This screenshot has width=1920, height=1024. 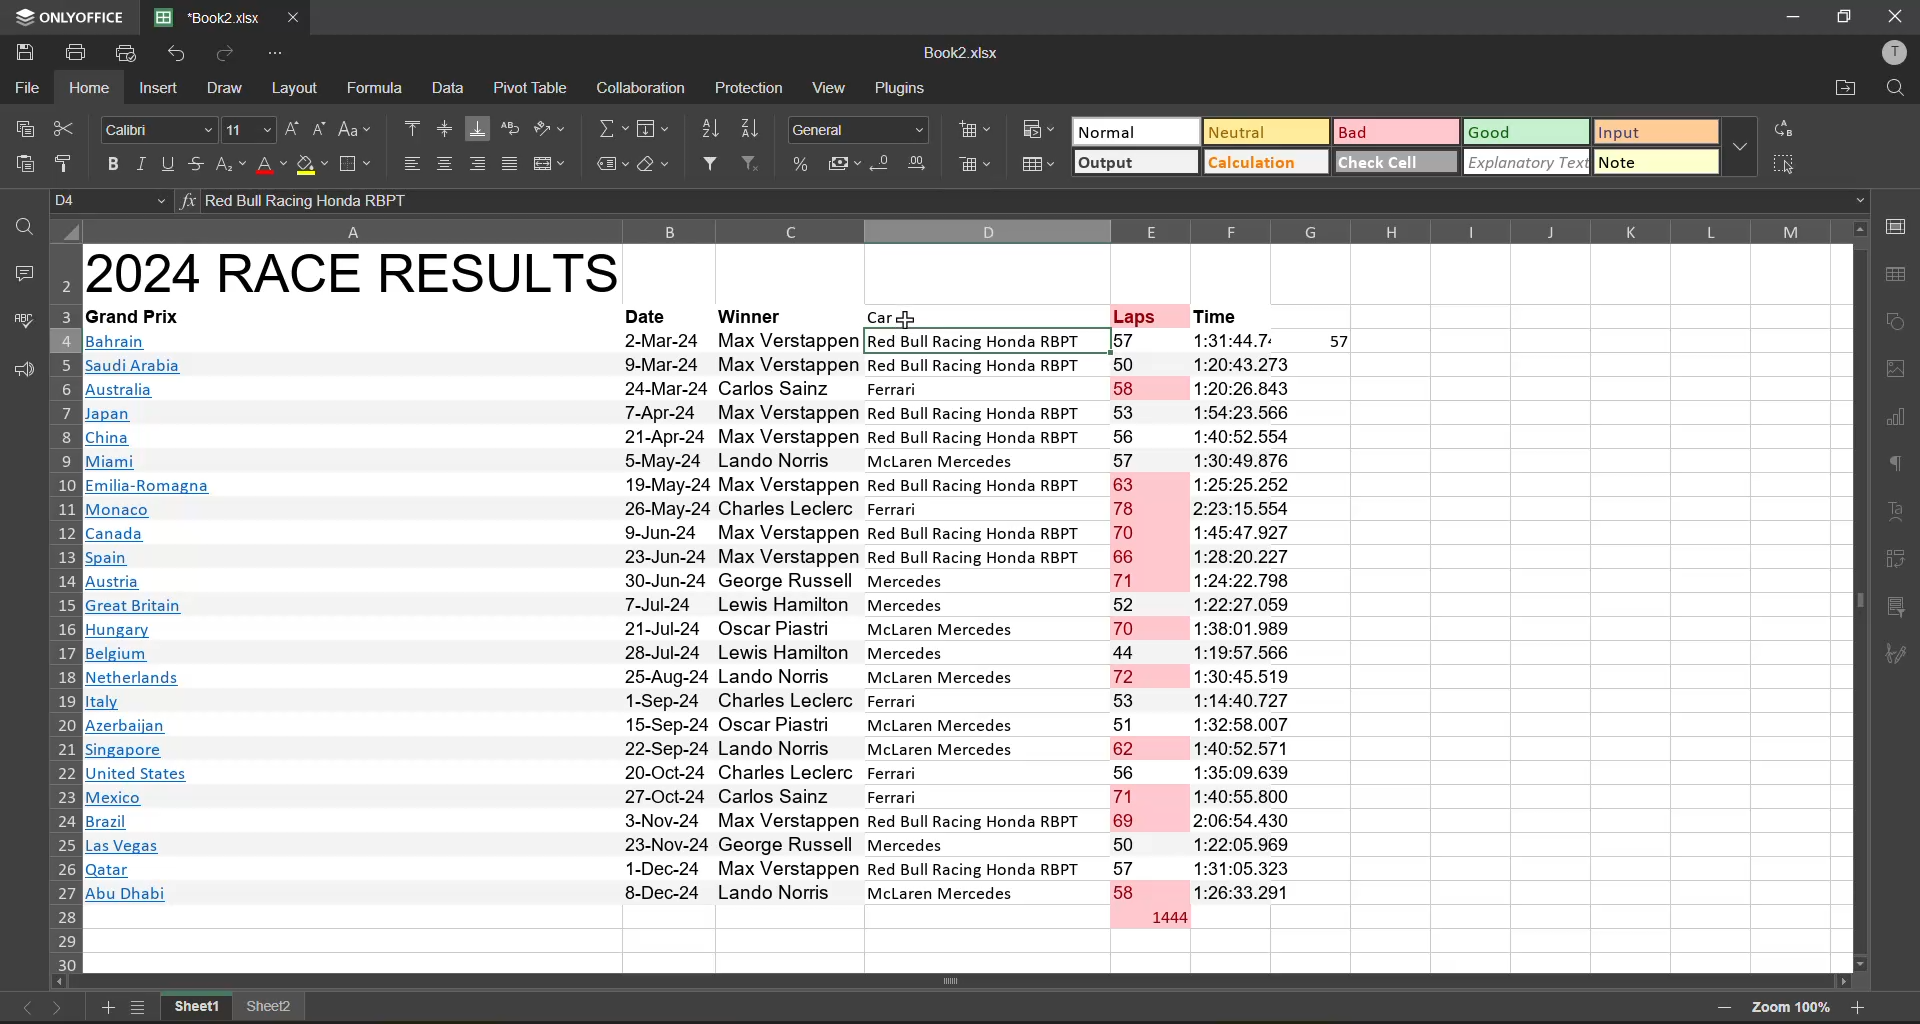 What do you see at coordinates (755, 87) in the screenshot?
I see `protection` at bounding box center [755, 87].